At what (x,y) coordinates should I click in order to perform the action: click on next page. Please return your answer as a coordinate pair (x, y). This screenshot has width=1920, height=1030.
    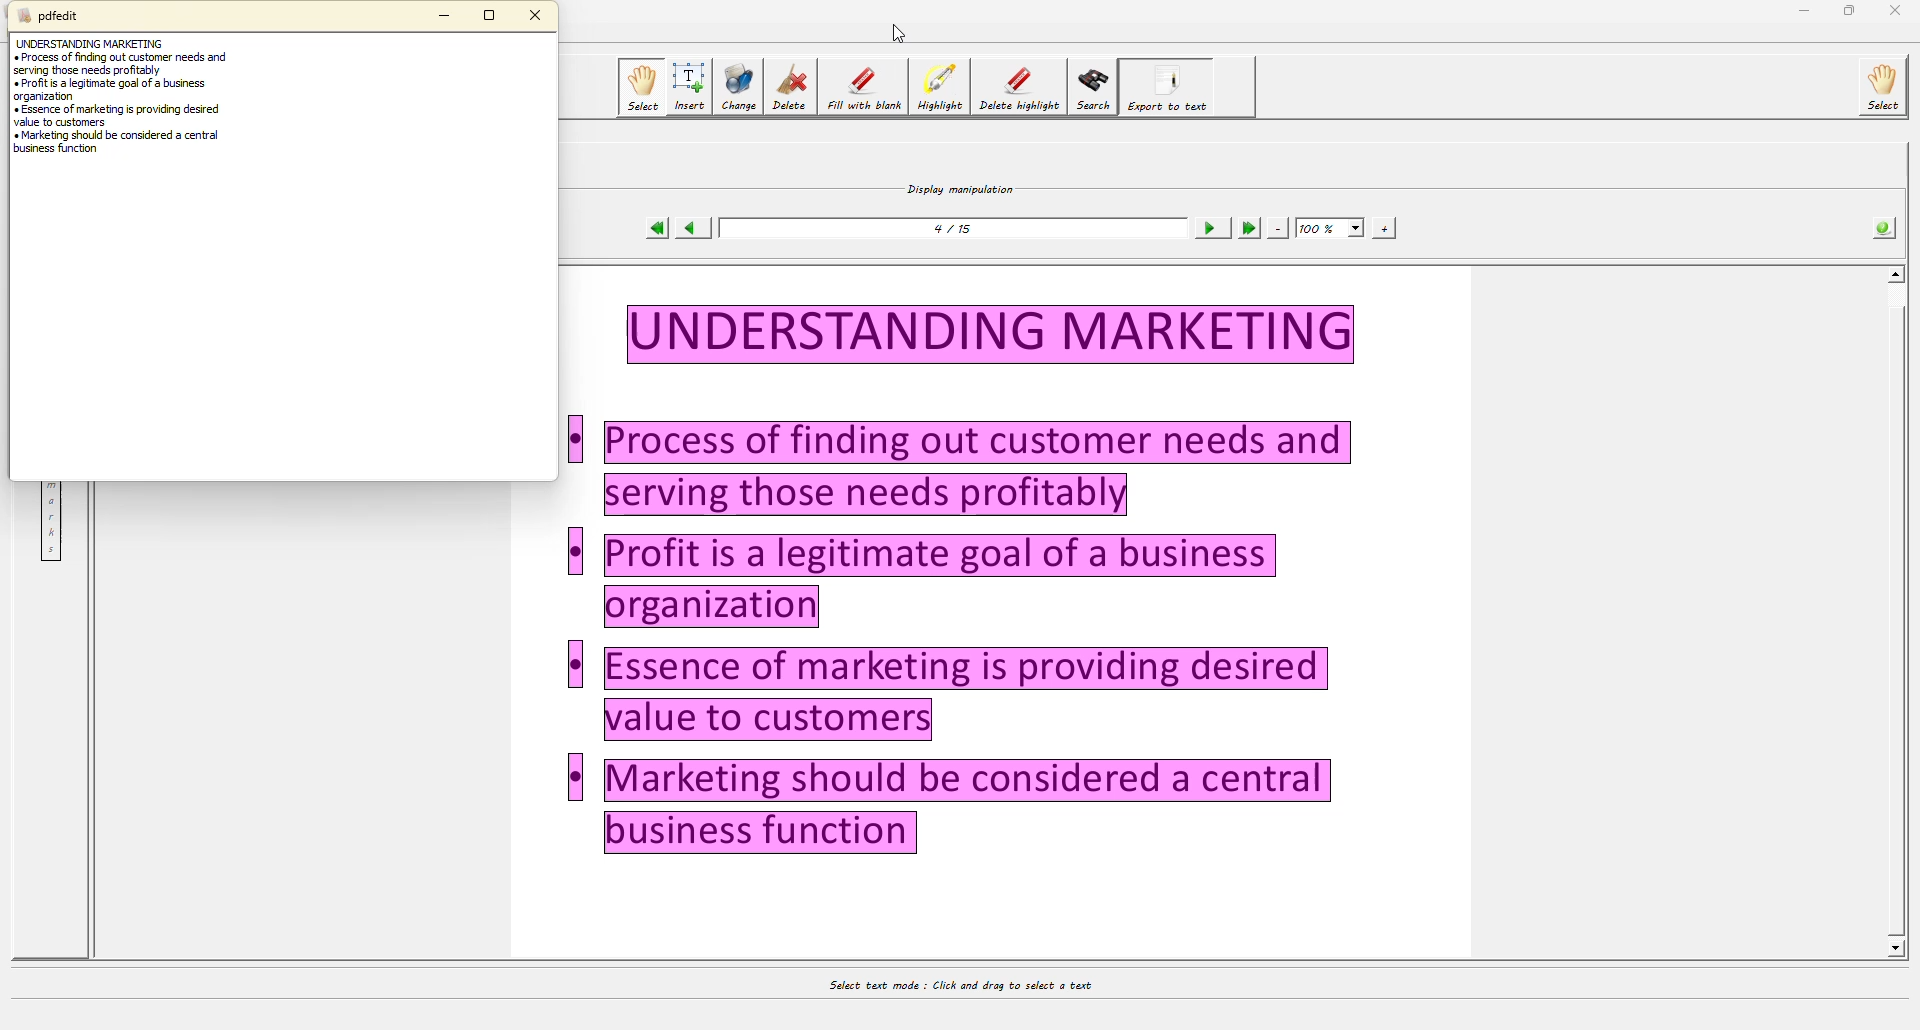
    Looking at the image, I should click on (1207, 229).